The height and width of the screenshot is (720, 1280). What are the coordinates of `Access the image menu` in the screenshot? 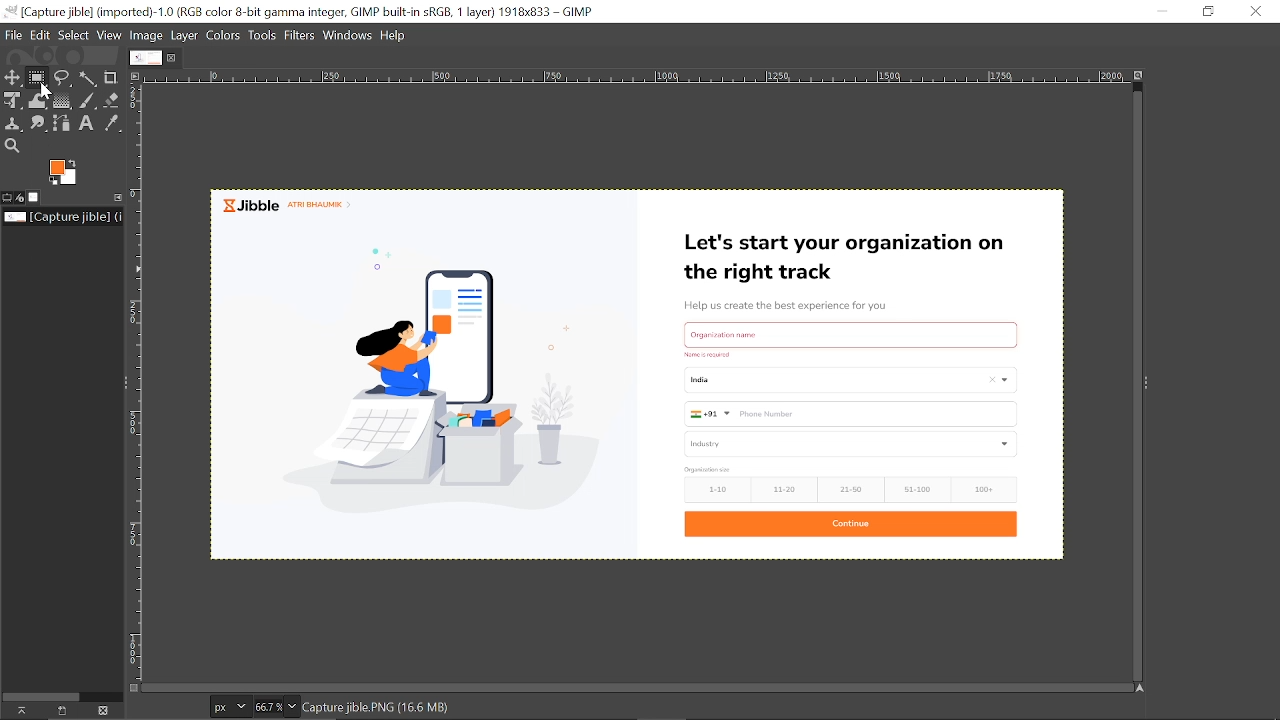 It's located at (139, 77).